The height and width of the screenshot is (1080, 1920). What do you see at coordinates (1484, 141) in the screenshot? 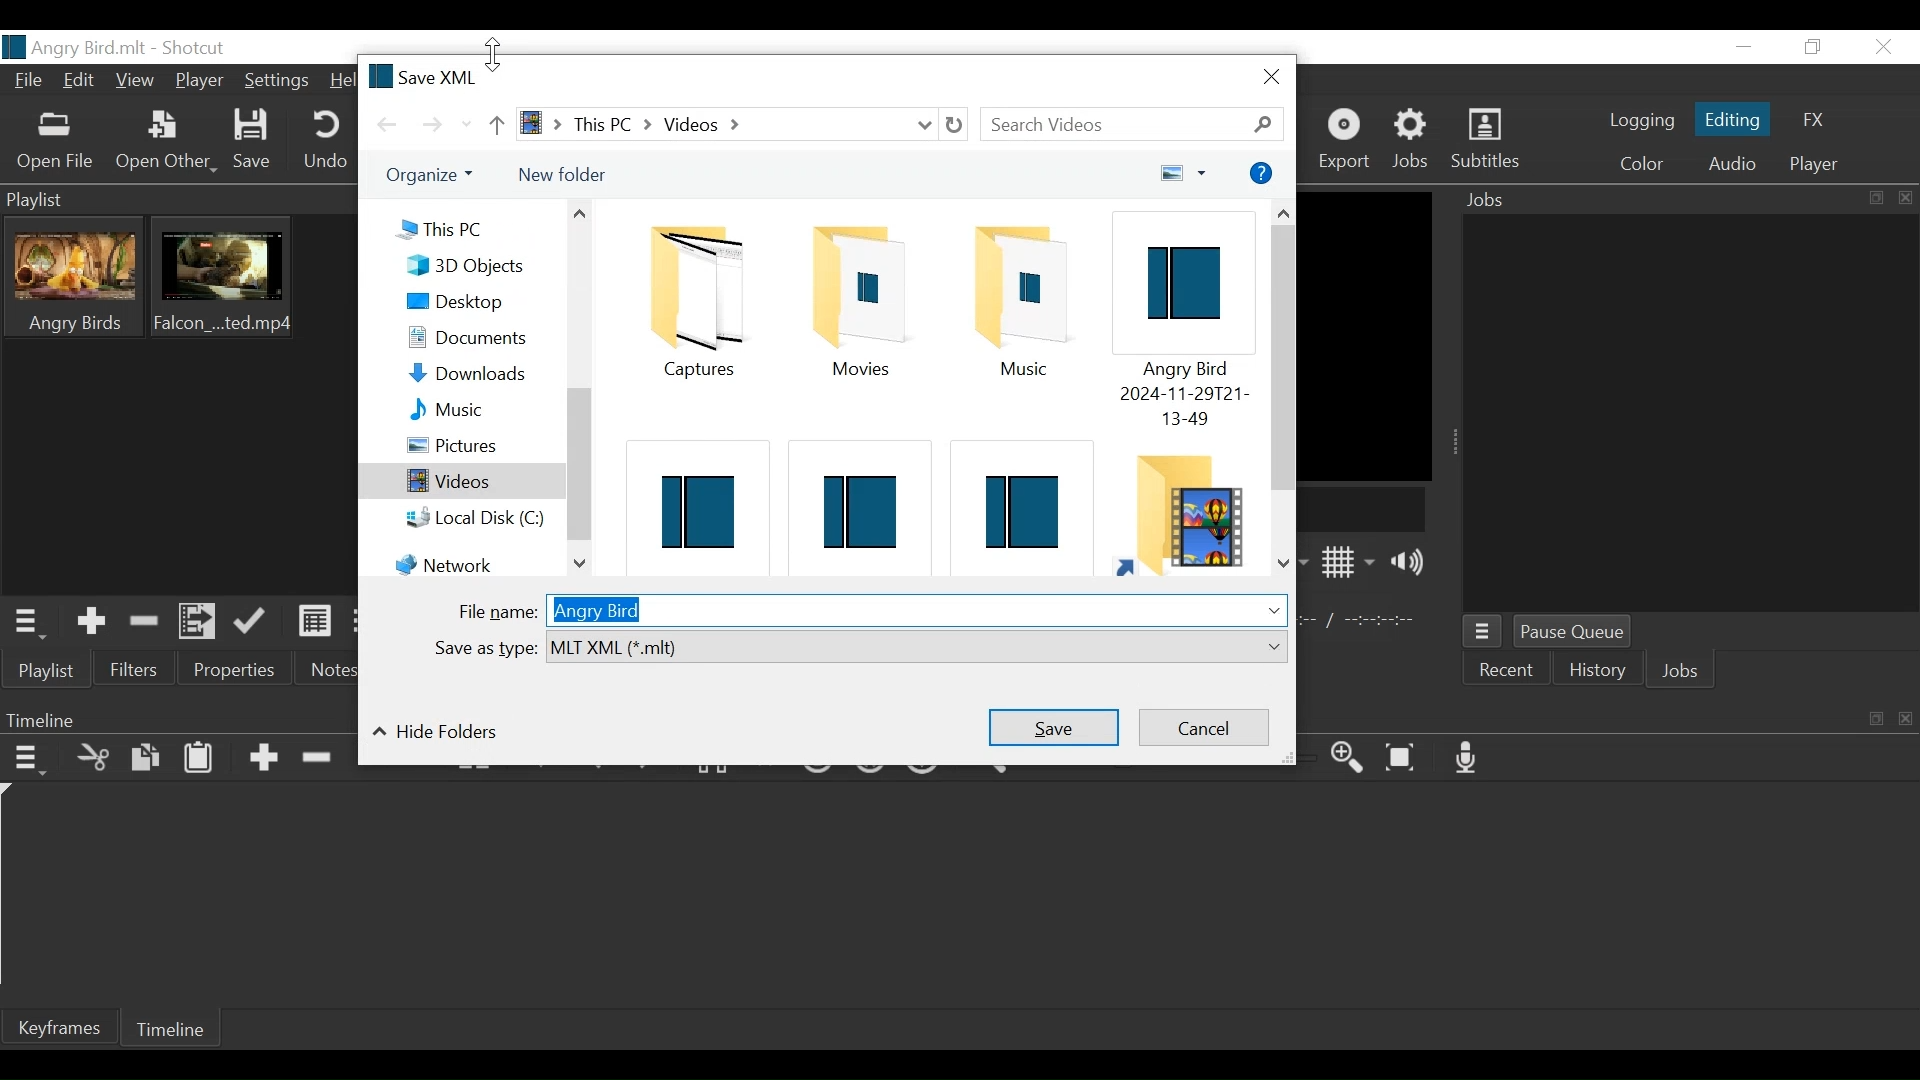
I see `Subtitles` at bounding box center [1484, 141].